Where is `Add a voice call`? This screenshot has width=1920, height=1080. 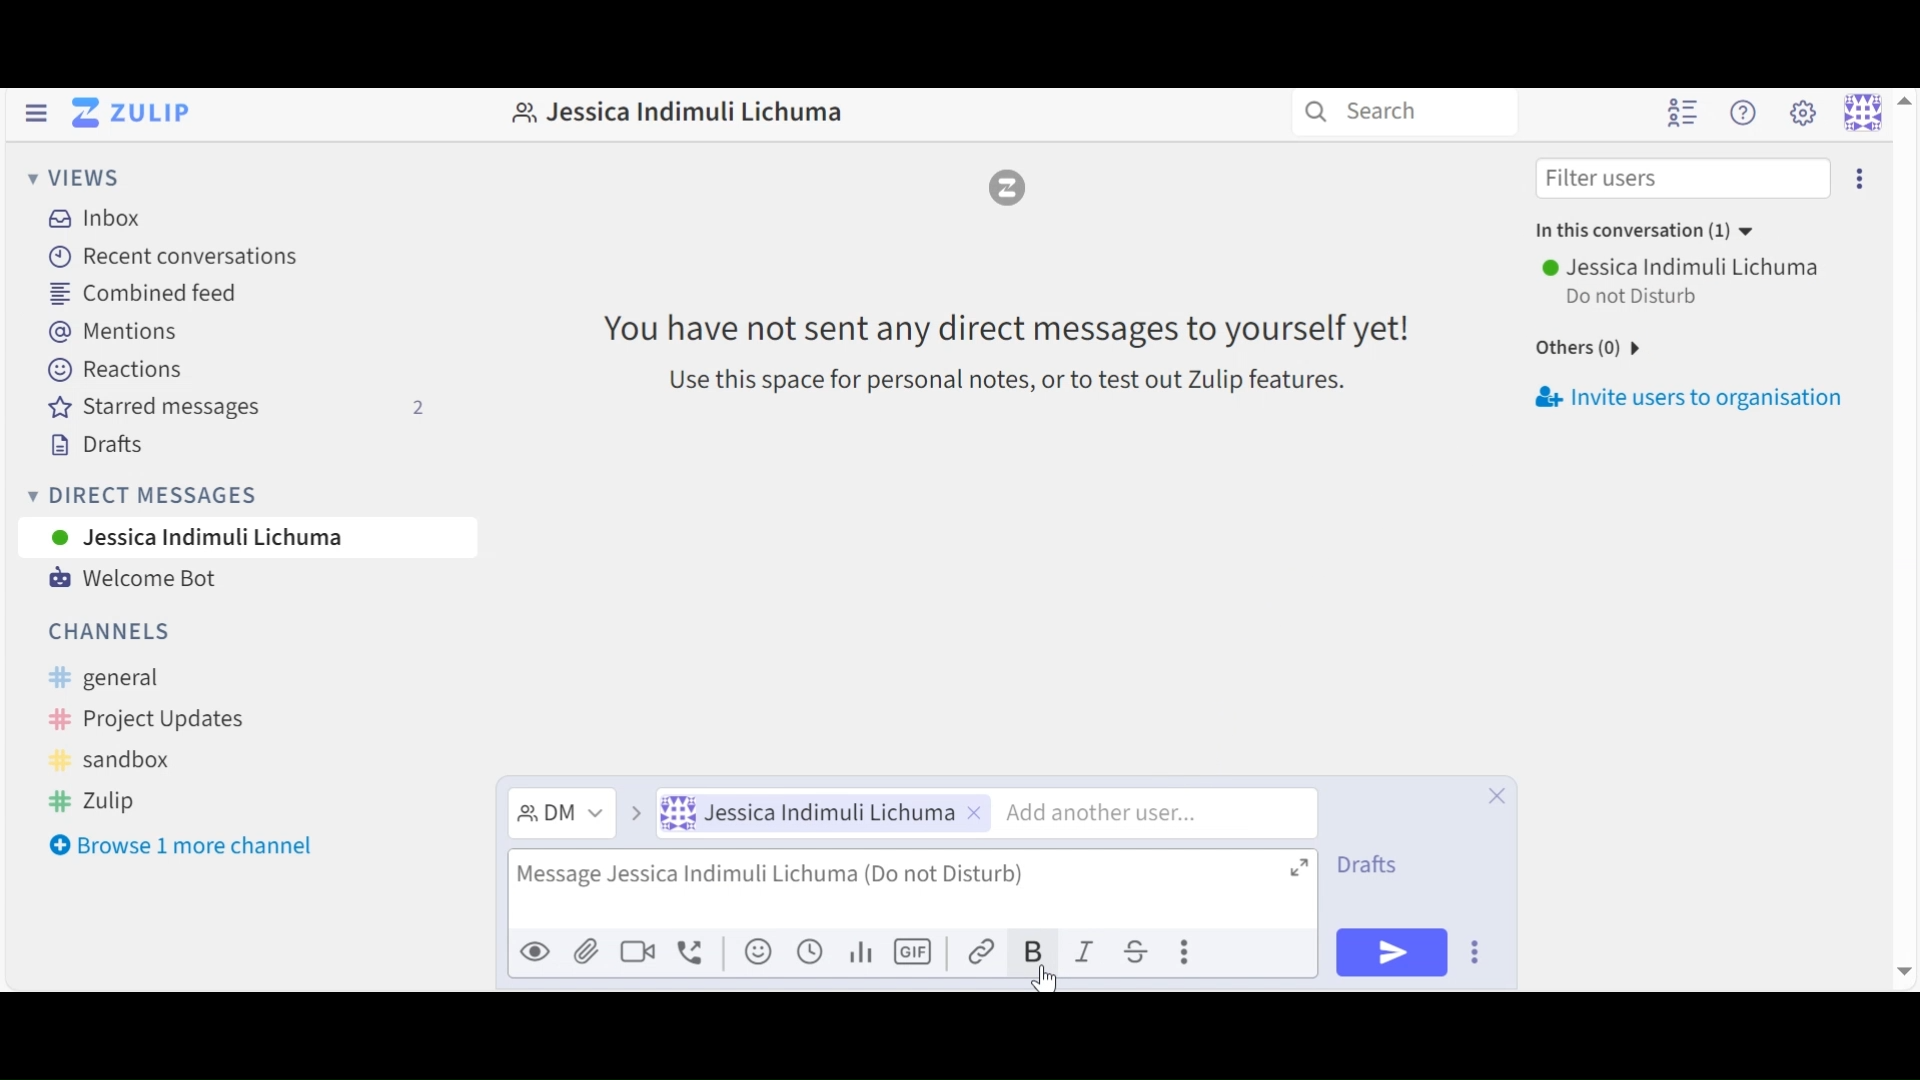 Add a voice call is located at coordinates (692, 950).